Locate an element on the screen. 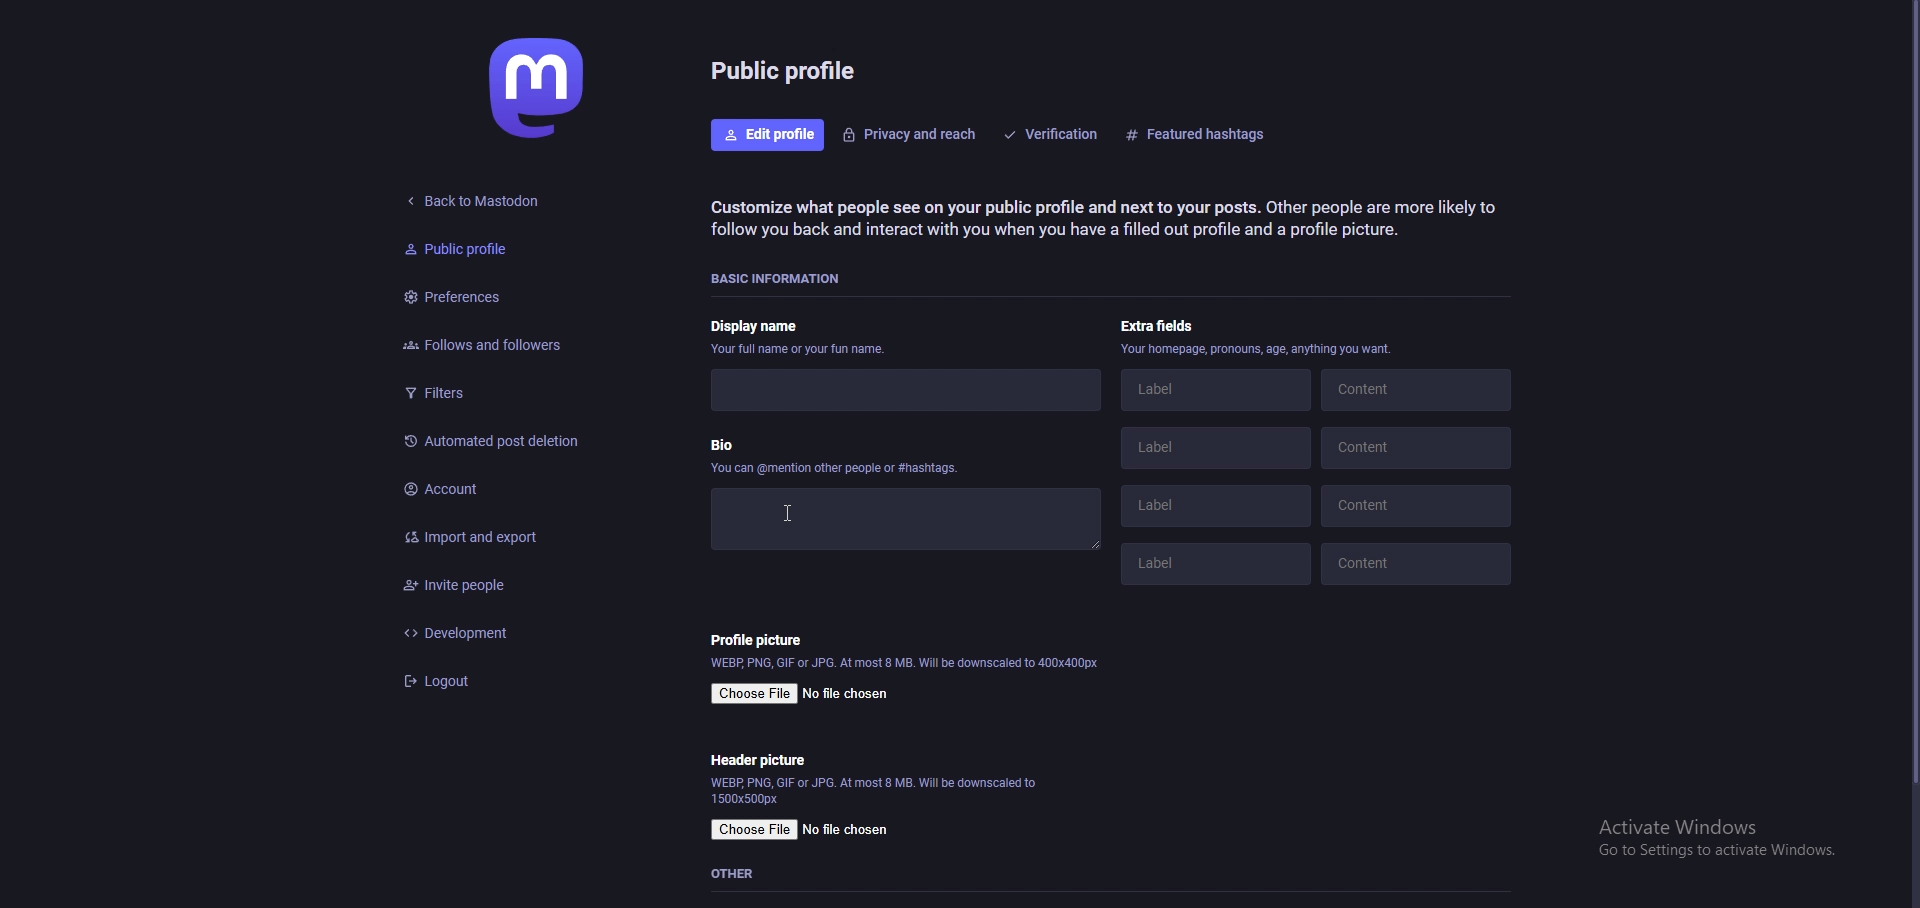  label is located at coordinates (1216, 389).